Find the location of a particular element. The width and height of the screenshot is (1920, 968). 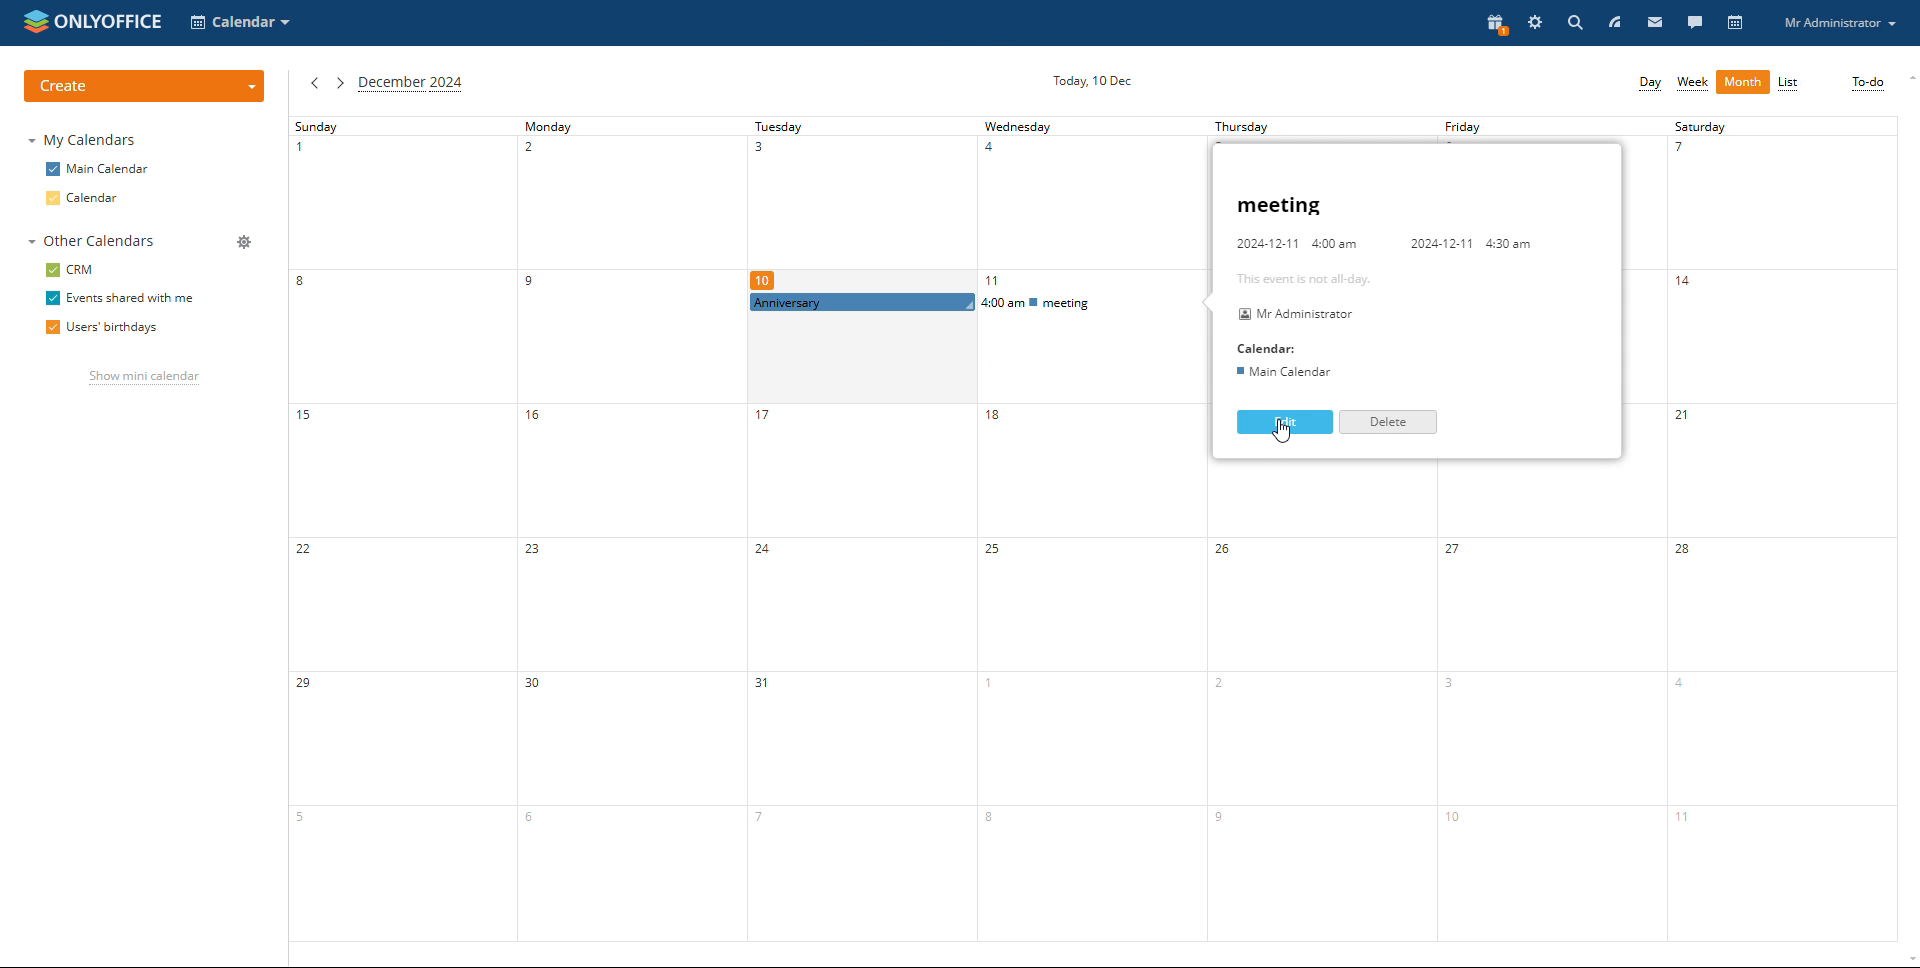

profile is located at coordinates (1843, 24).